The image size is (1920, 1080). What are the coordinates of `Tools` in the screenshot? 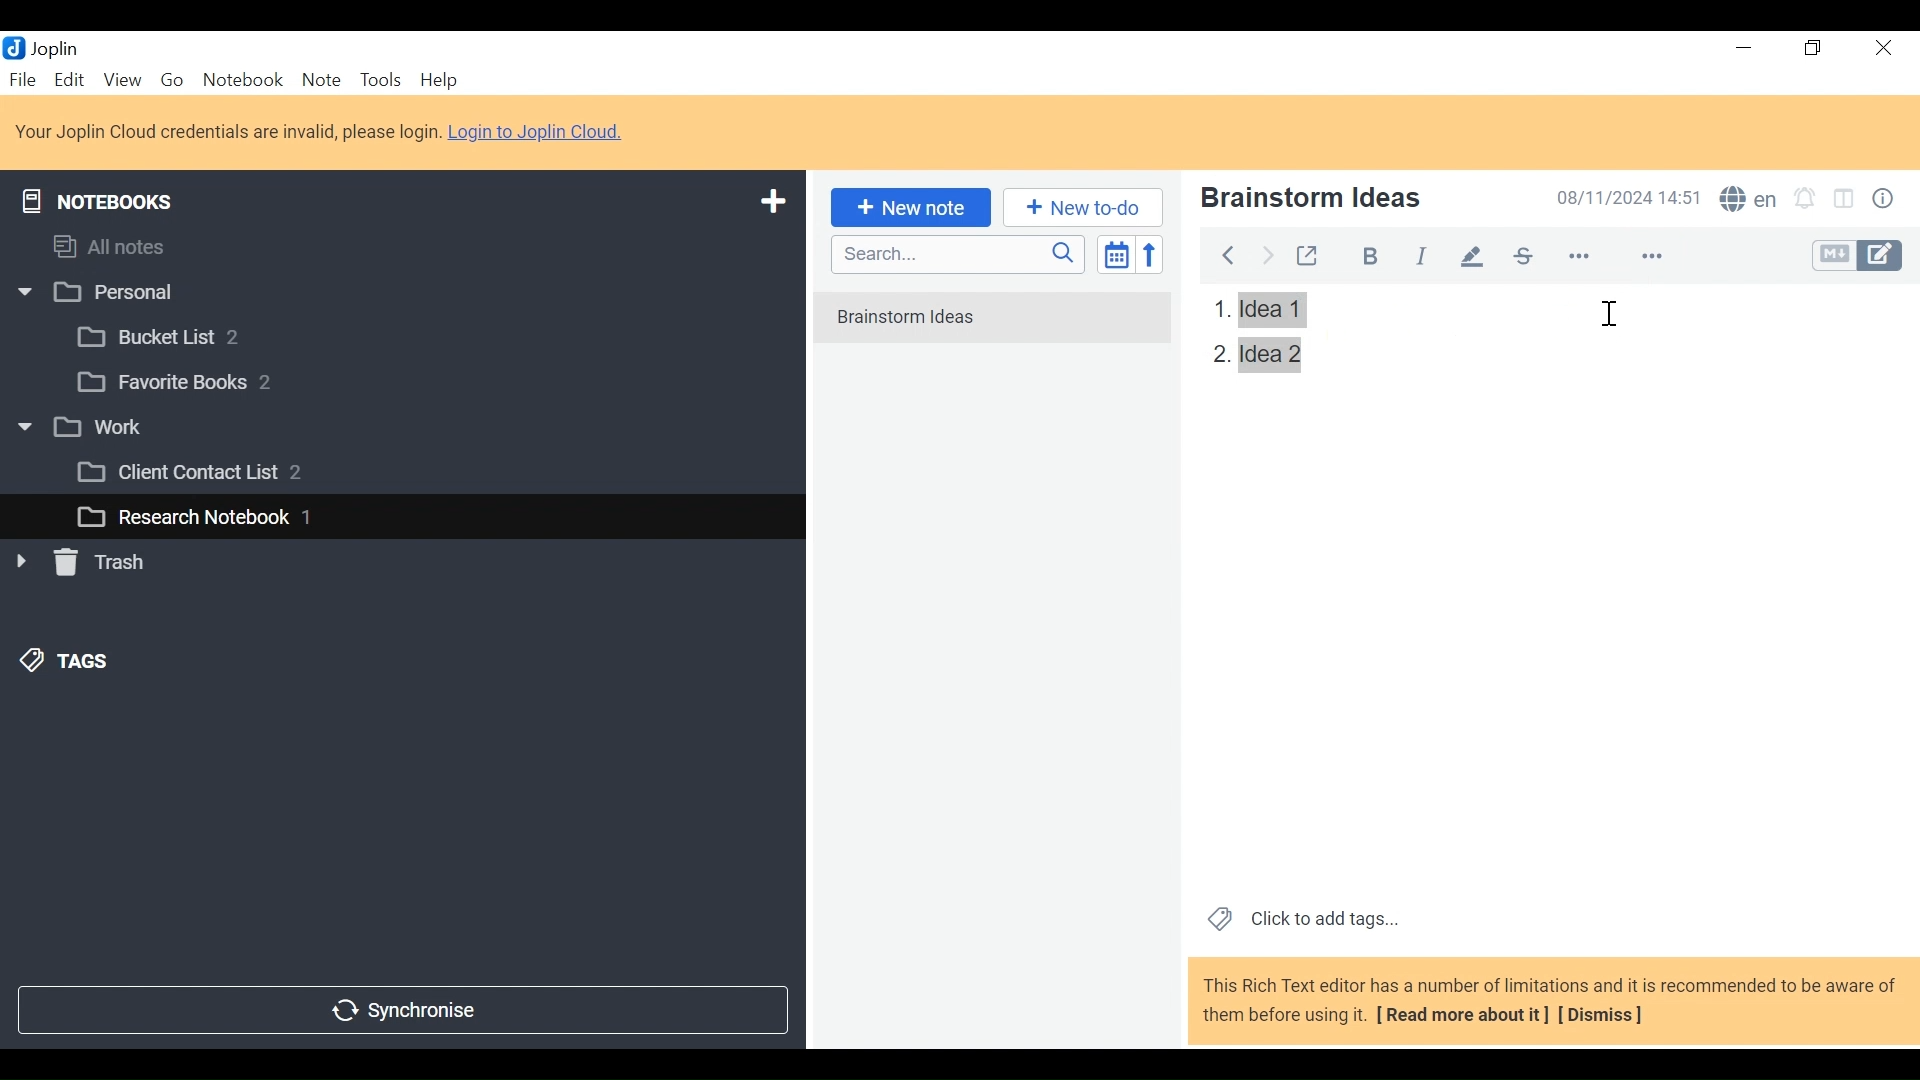 It's located at (379, 80).